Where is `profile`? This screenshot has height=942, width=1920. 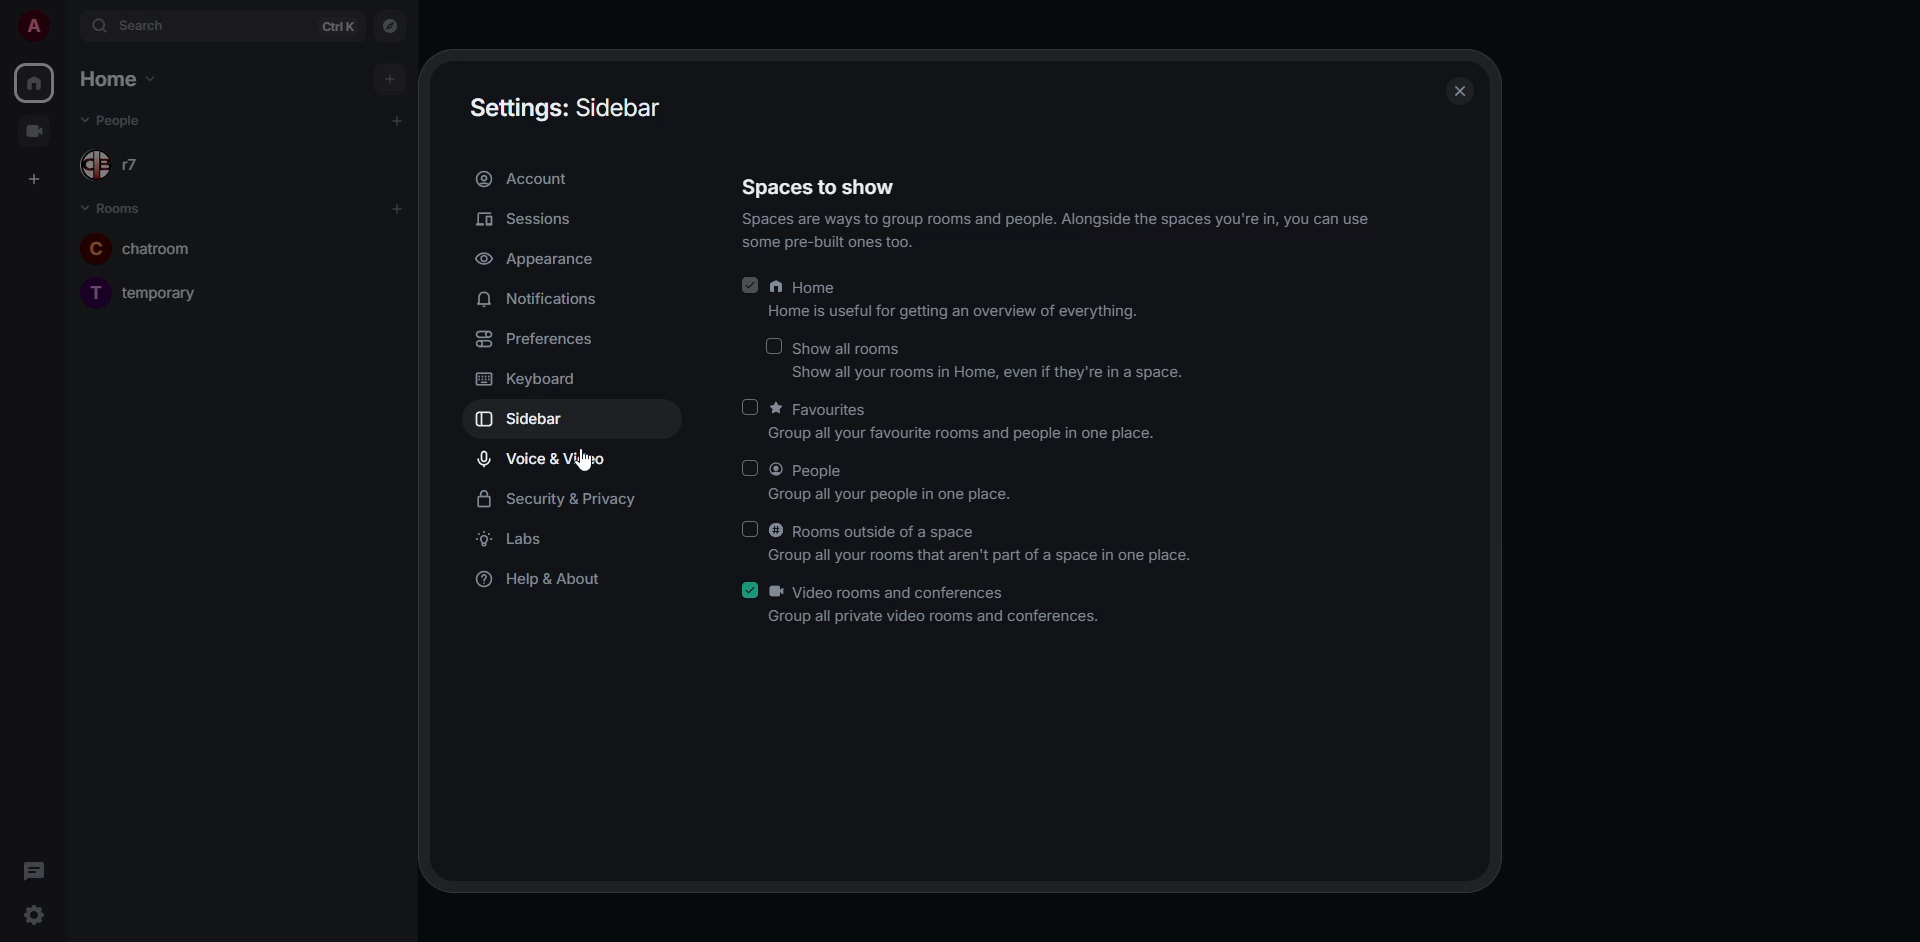
profile is located at coordinates (32, 29).